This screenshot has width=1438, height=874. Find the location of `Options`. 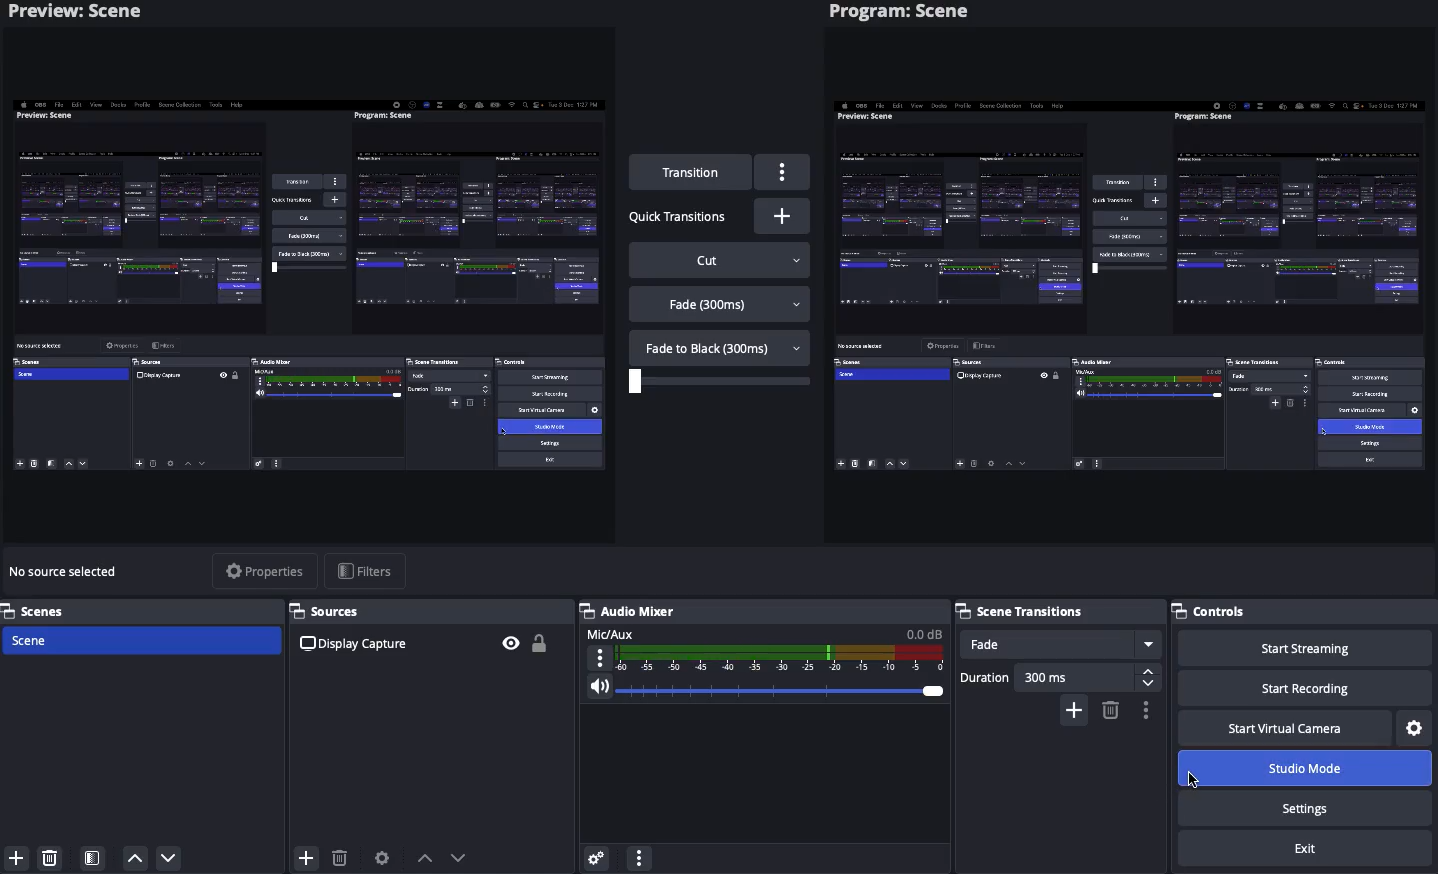

Options is located at coordinates (782, 171).